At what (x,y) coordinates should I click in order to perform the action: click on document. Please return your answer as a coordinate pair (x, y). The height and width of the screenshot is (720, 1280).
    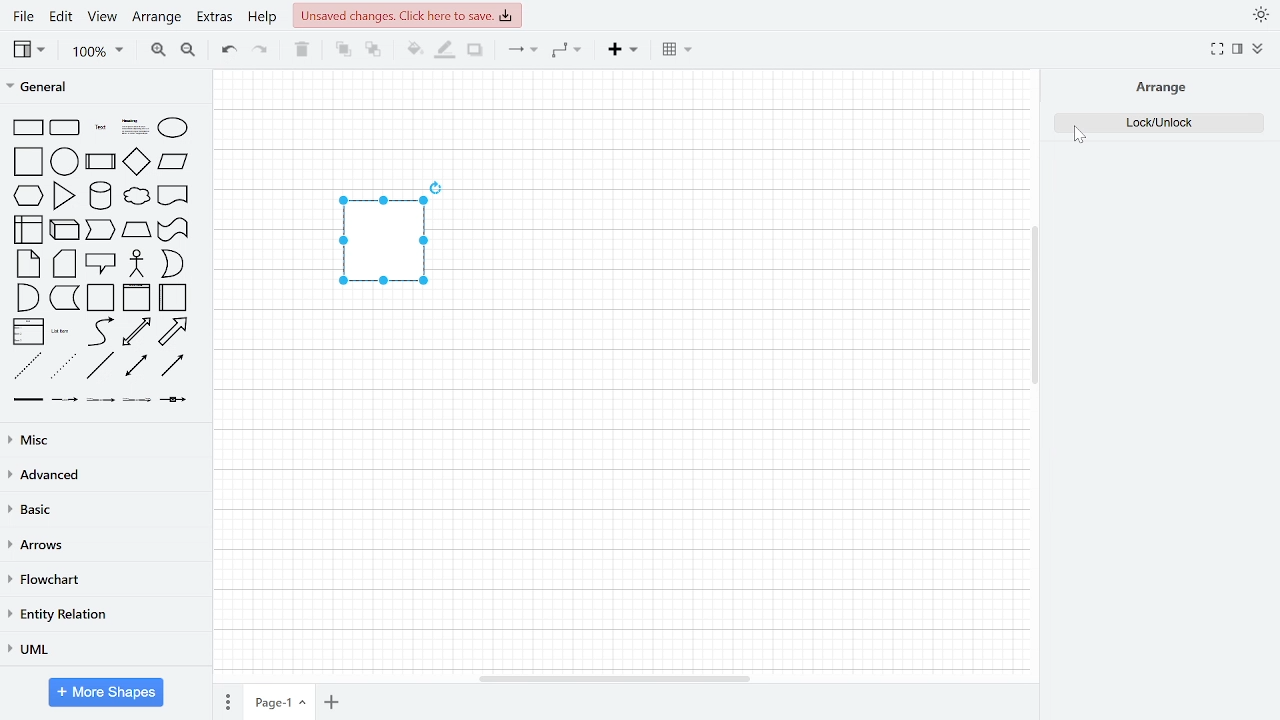
    Looking at the image, I should click on (173, 196).